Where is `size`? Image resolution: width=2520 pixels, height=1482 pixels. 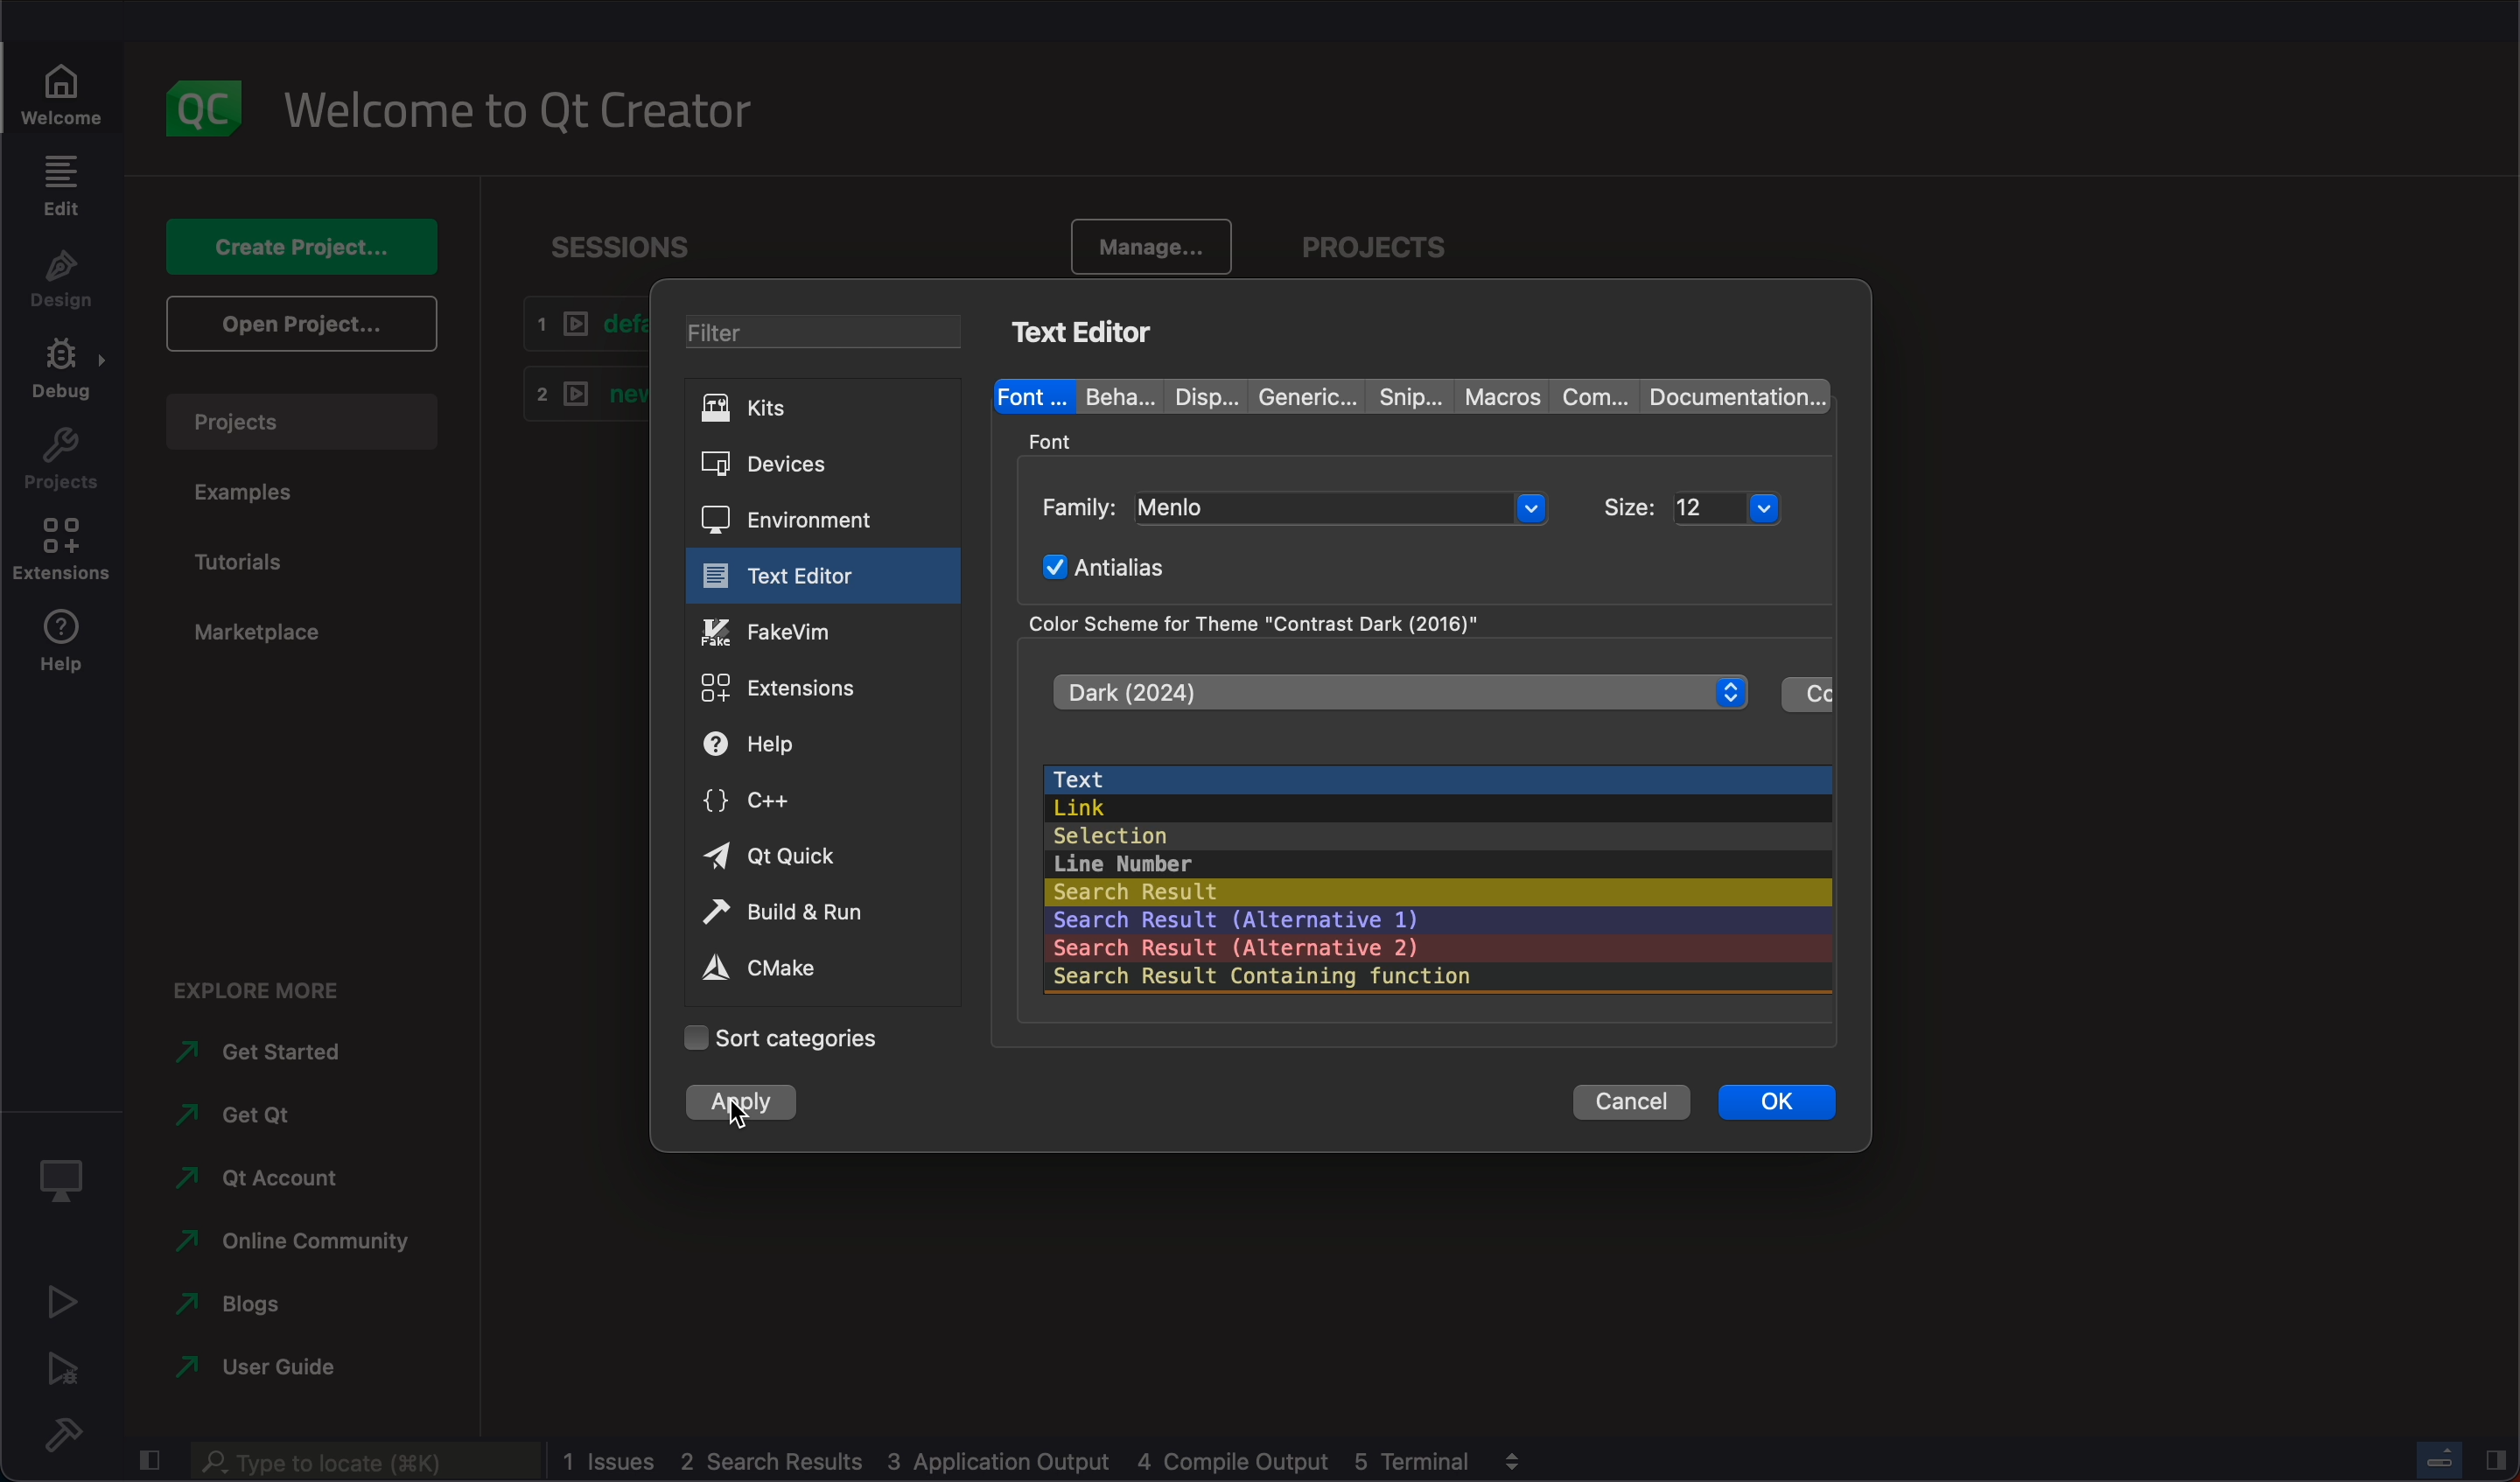
size is located at coordinates (1633, 501).